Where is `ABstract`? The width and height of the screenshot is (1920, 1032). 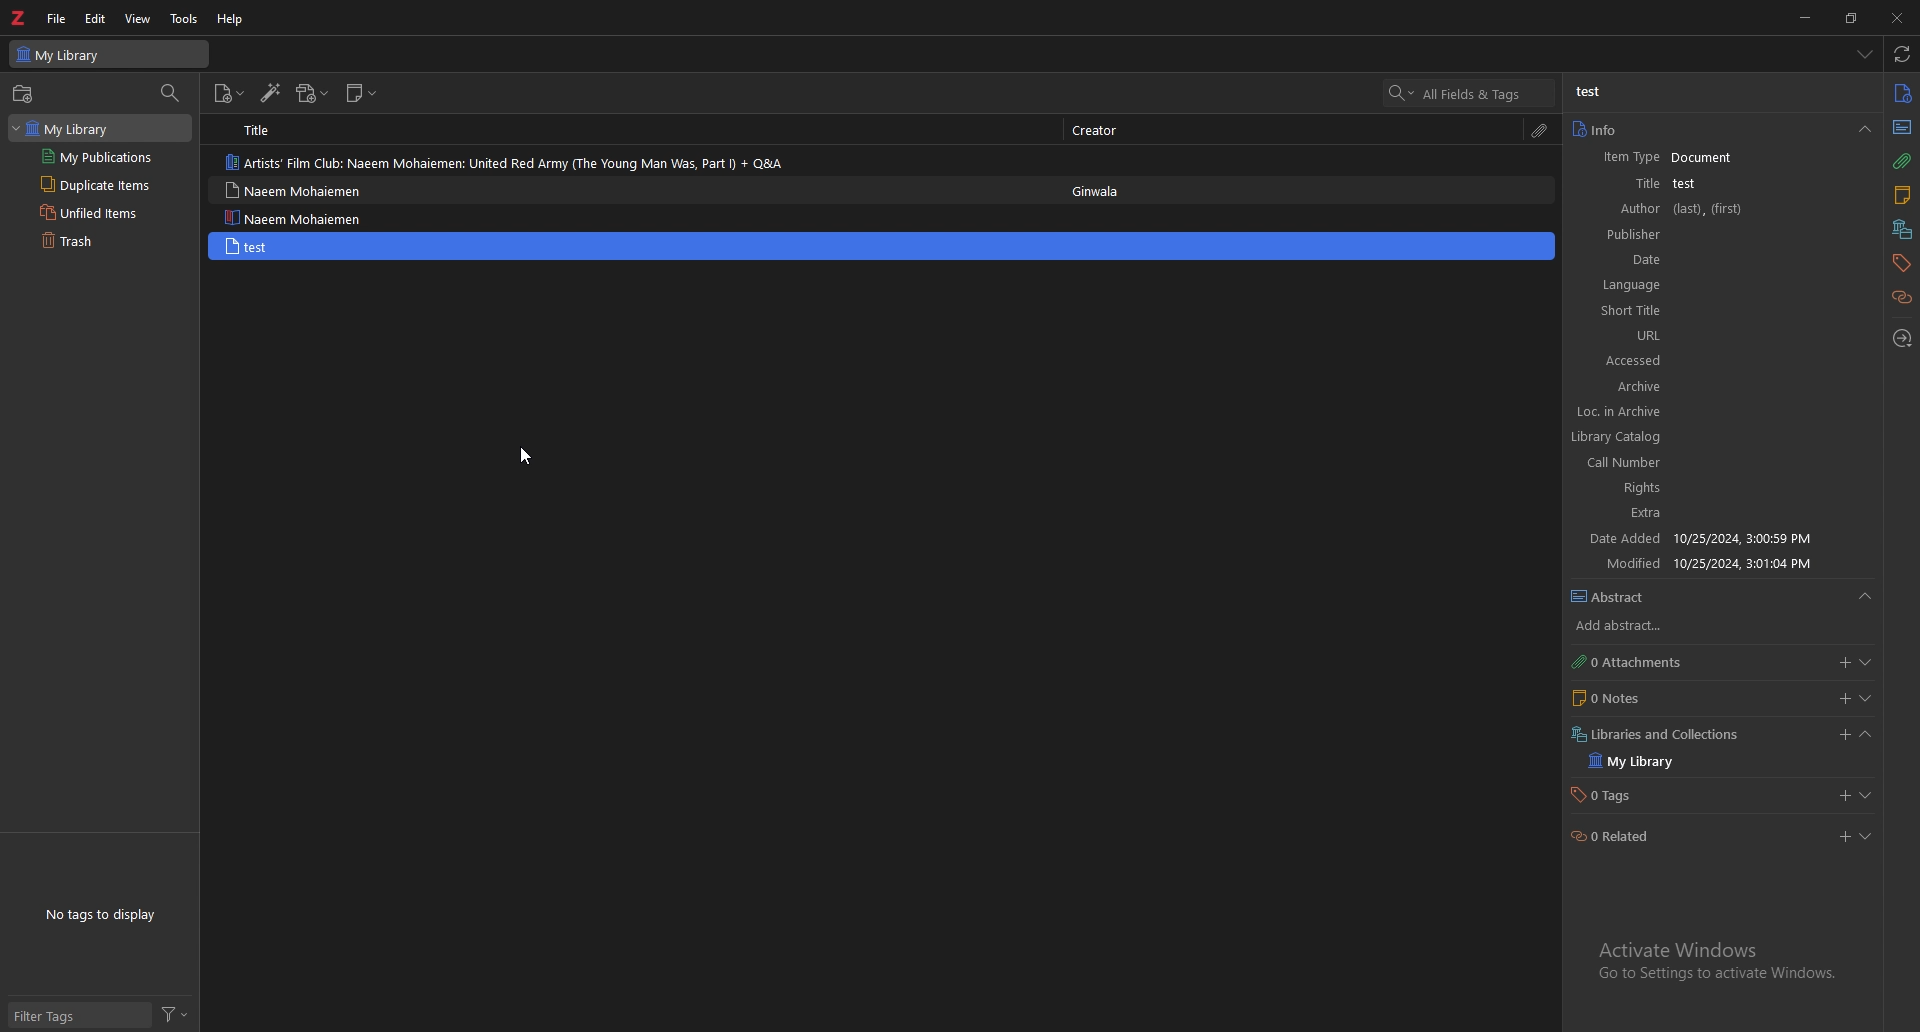
ABstract is located at coordinates (1613, 593).